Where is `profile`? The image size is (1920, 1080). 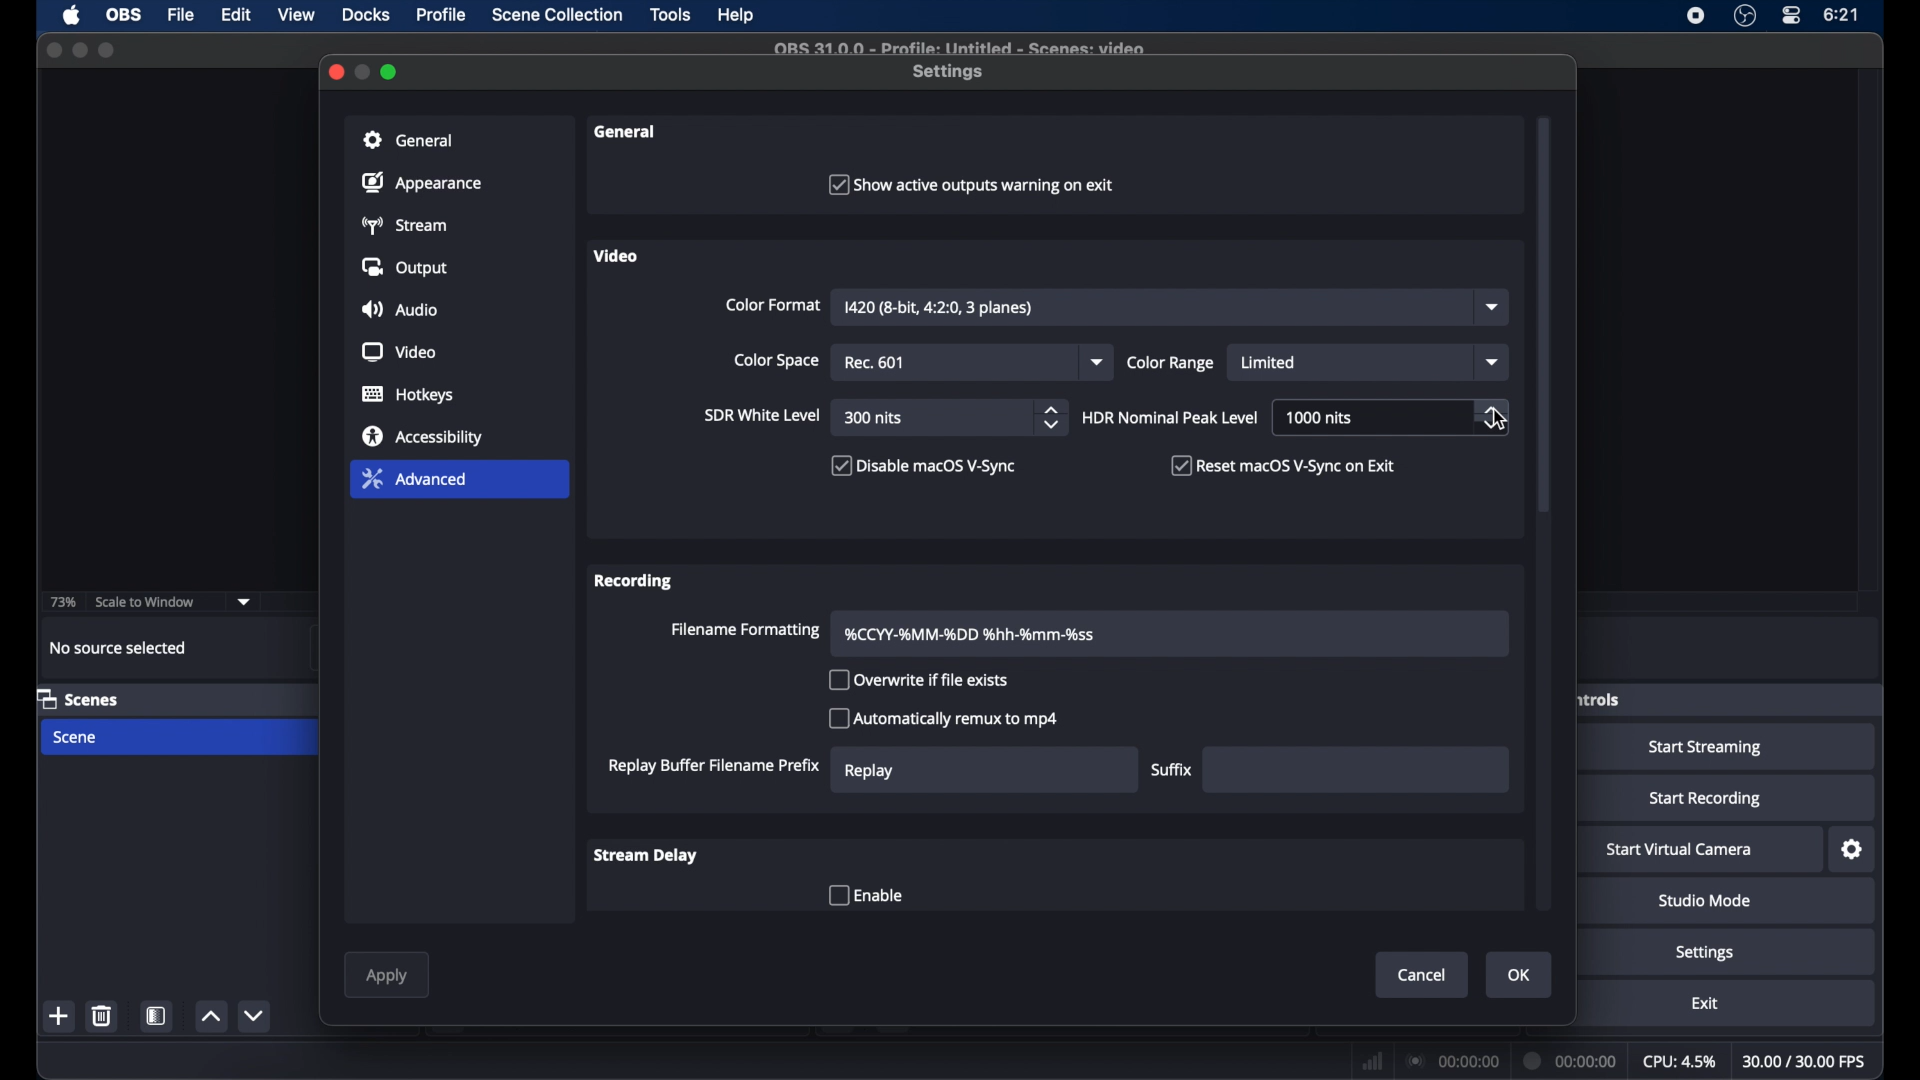
profile is located at coordinates (443, 15).